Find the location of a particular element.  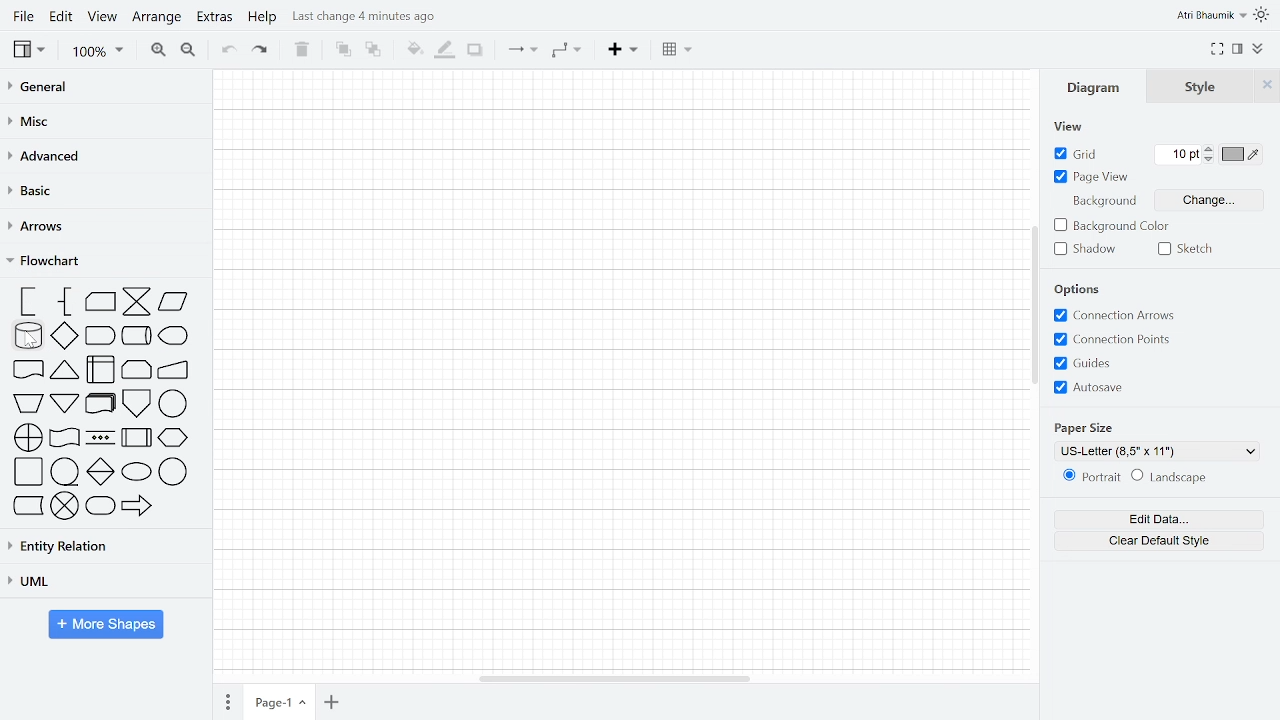

Increase grid pt is located at coordinates (1211, 149).